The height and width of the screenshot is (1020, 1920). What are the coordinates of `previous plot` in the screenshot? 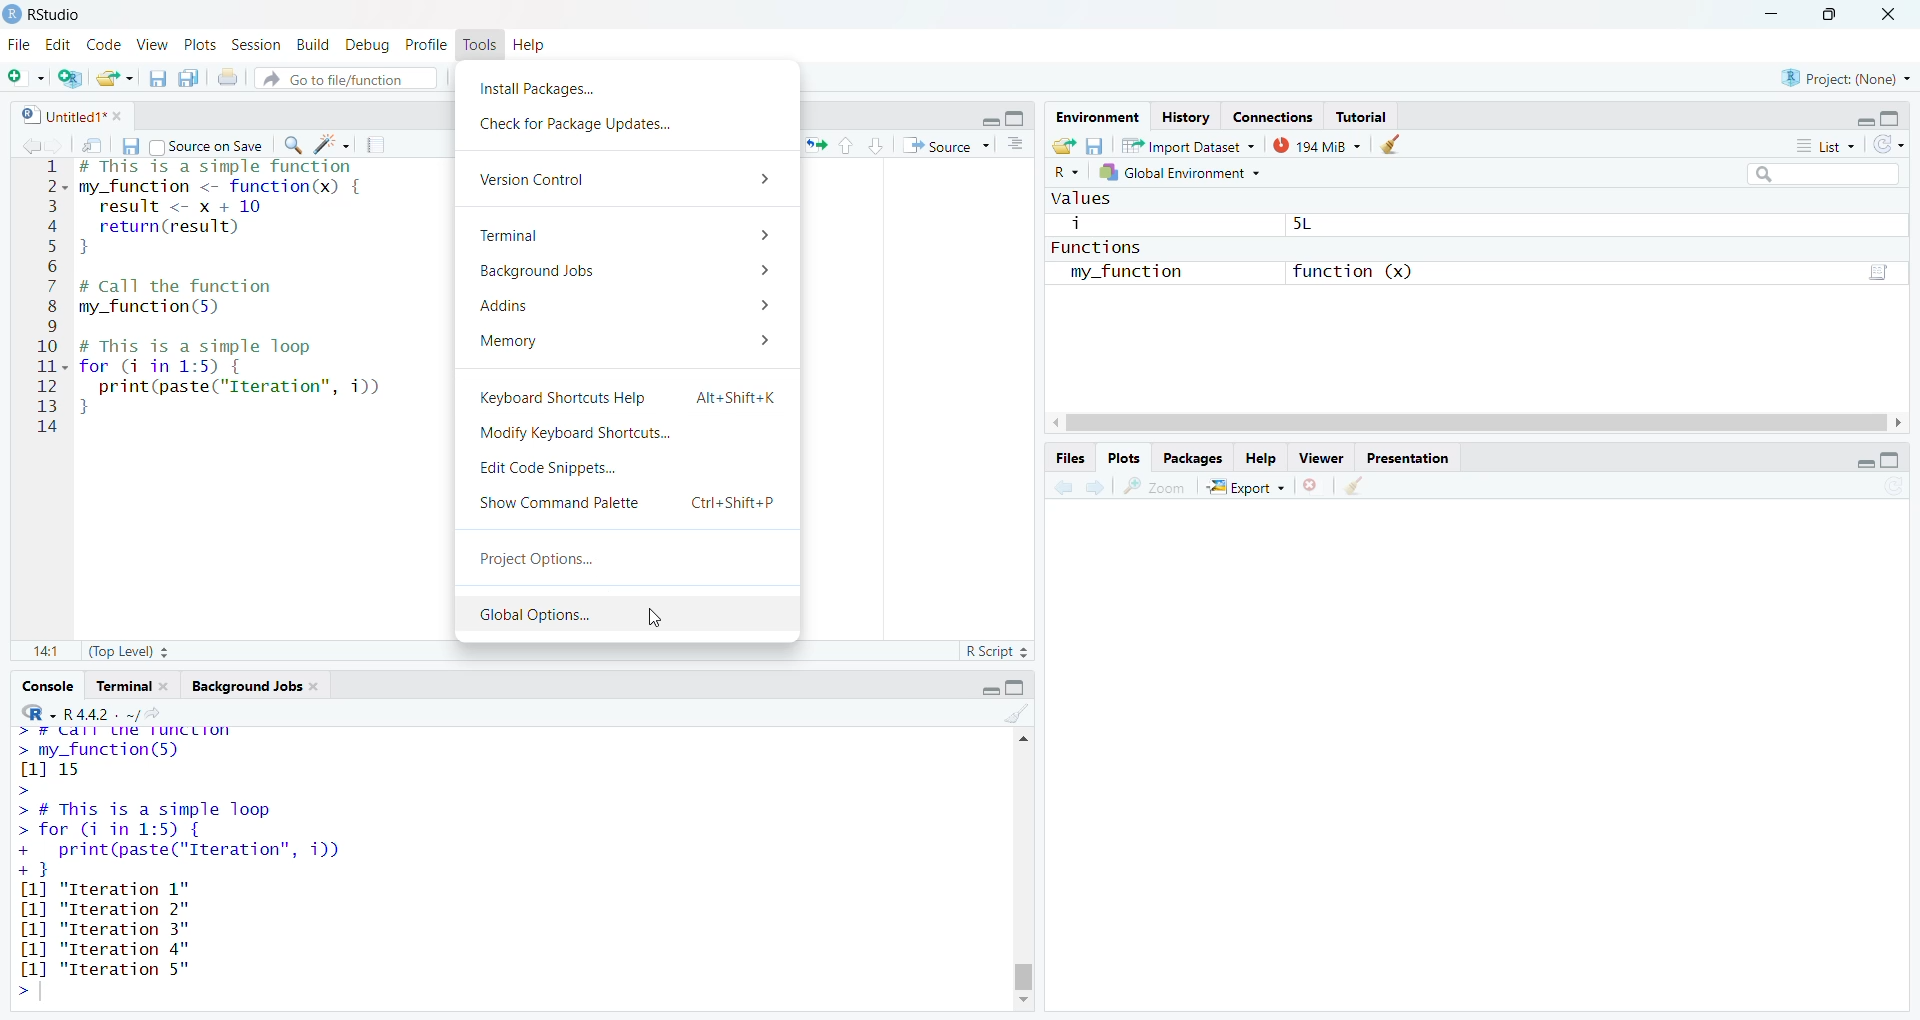 It's located at (1058, 489).